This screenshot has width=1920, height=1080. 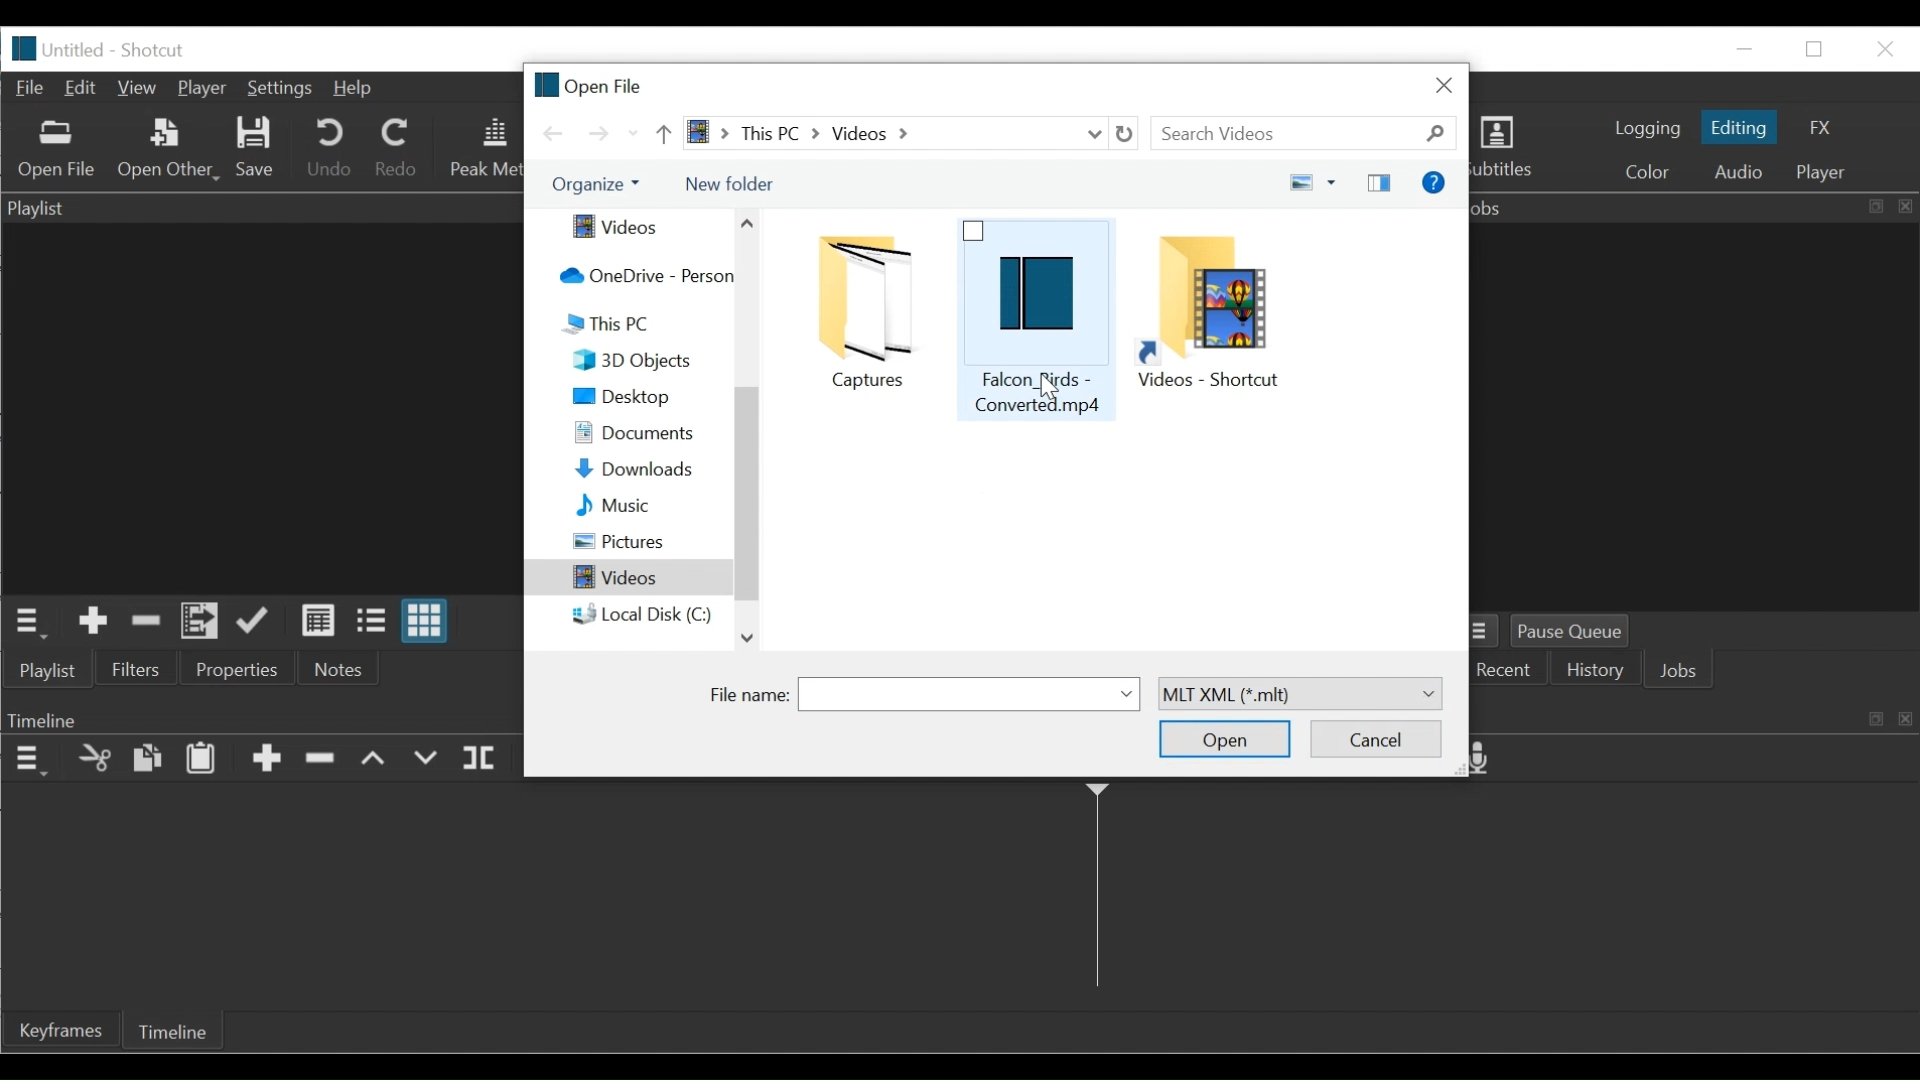 I want to click on Vertical Scroll bar, so click(x=746, y=499).